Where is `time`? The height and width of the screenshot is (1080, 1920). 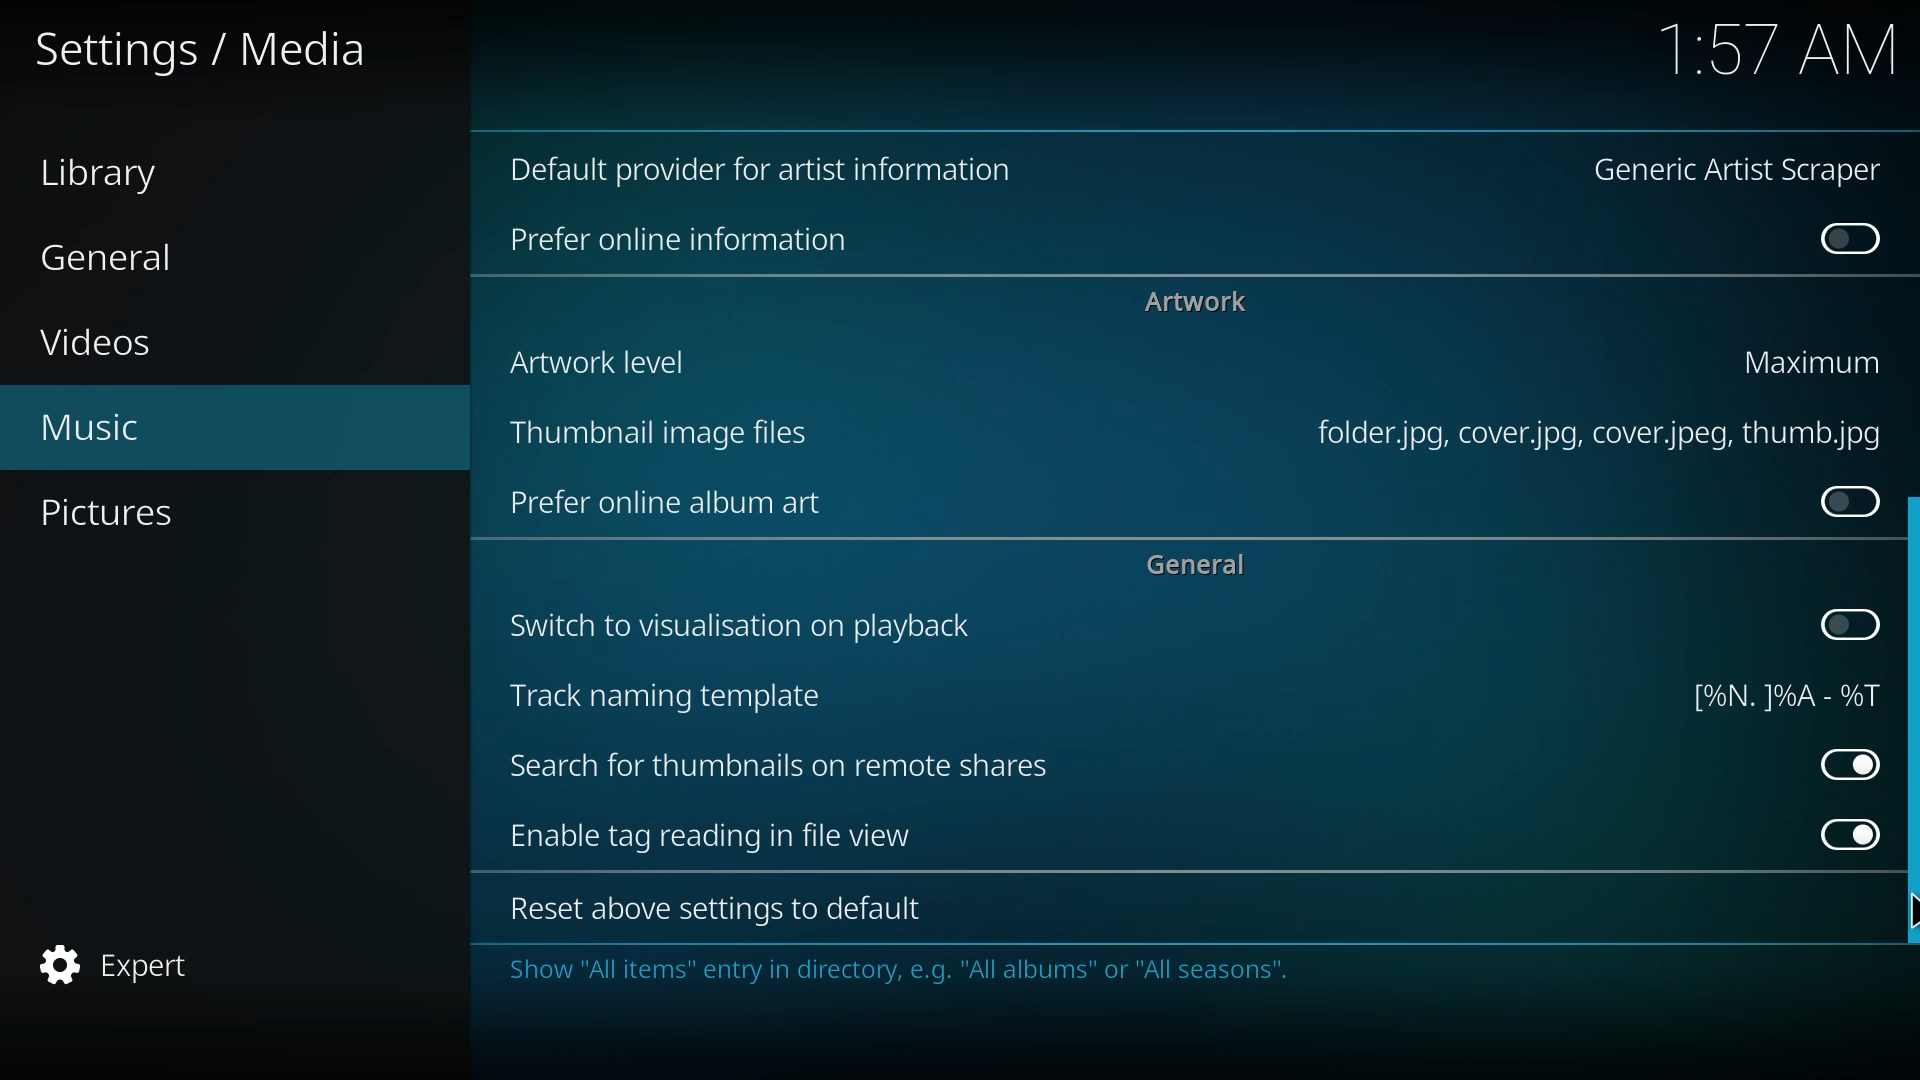
time is located at coordinates (1773, 47).